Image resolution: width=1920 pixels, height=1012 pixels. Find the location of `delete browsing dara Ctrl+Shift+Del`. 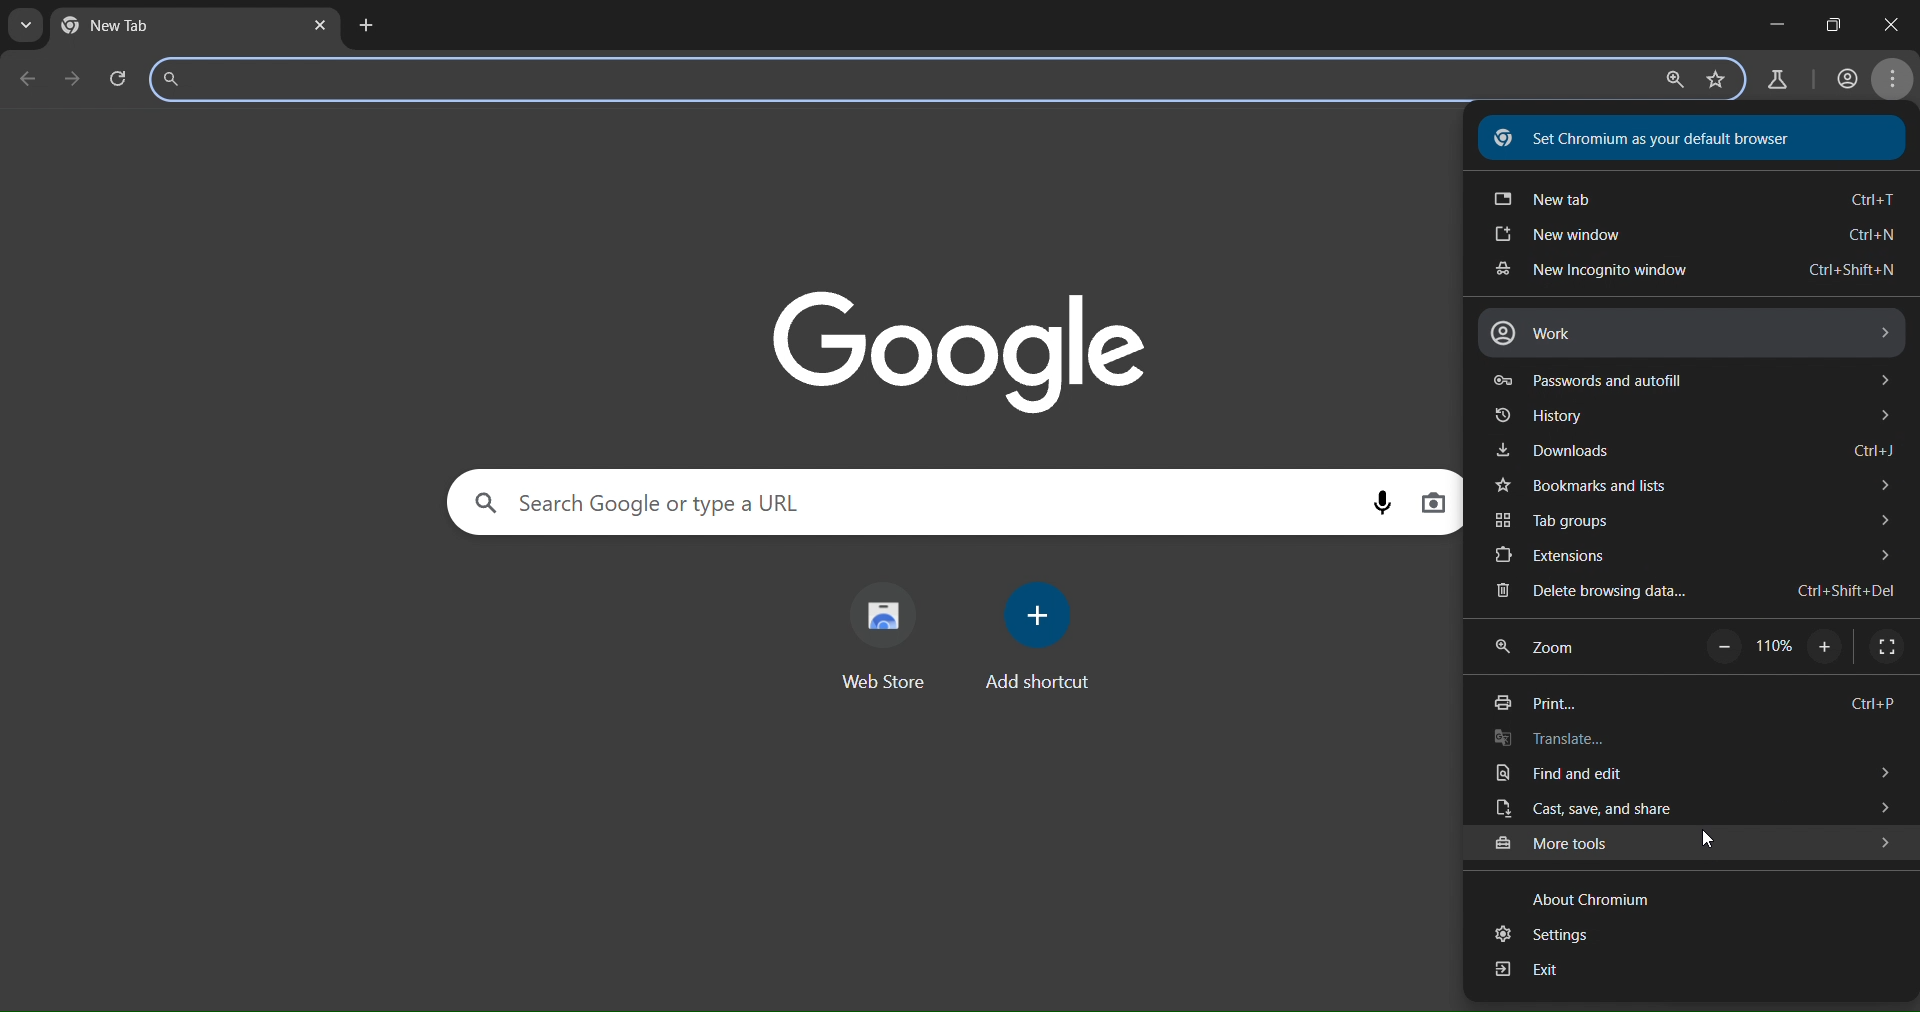

delete browsing dara Ctrl+Shift+Del is located at coordinates (1693, 592).